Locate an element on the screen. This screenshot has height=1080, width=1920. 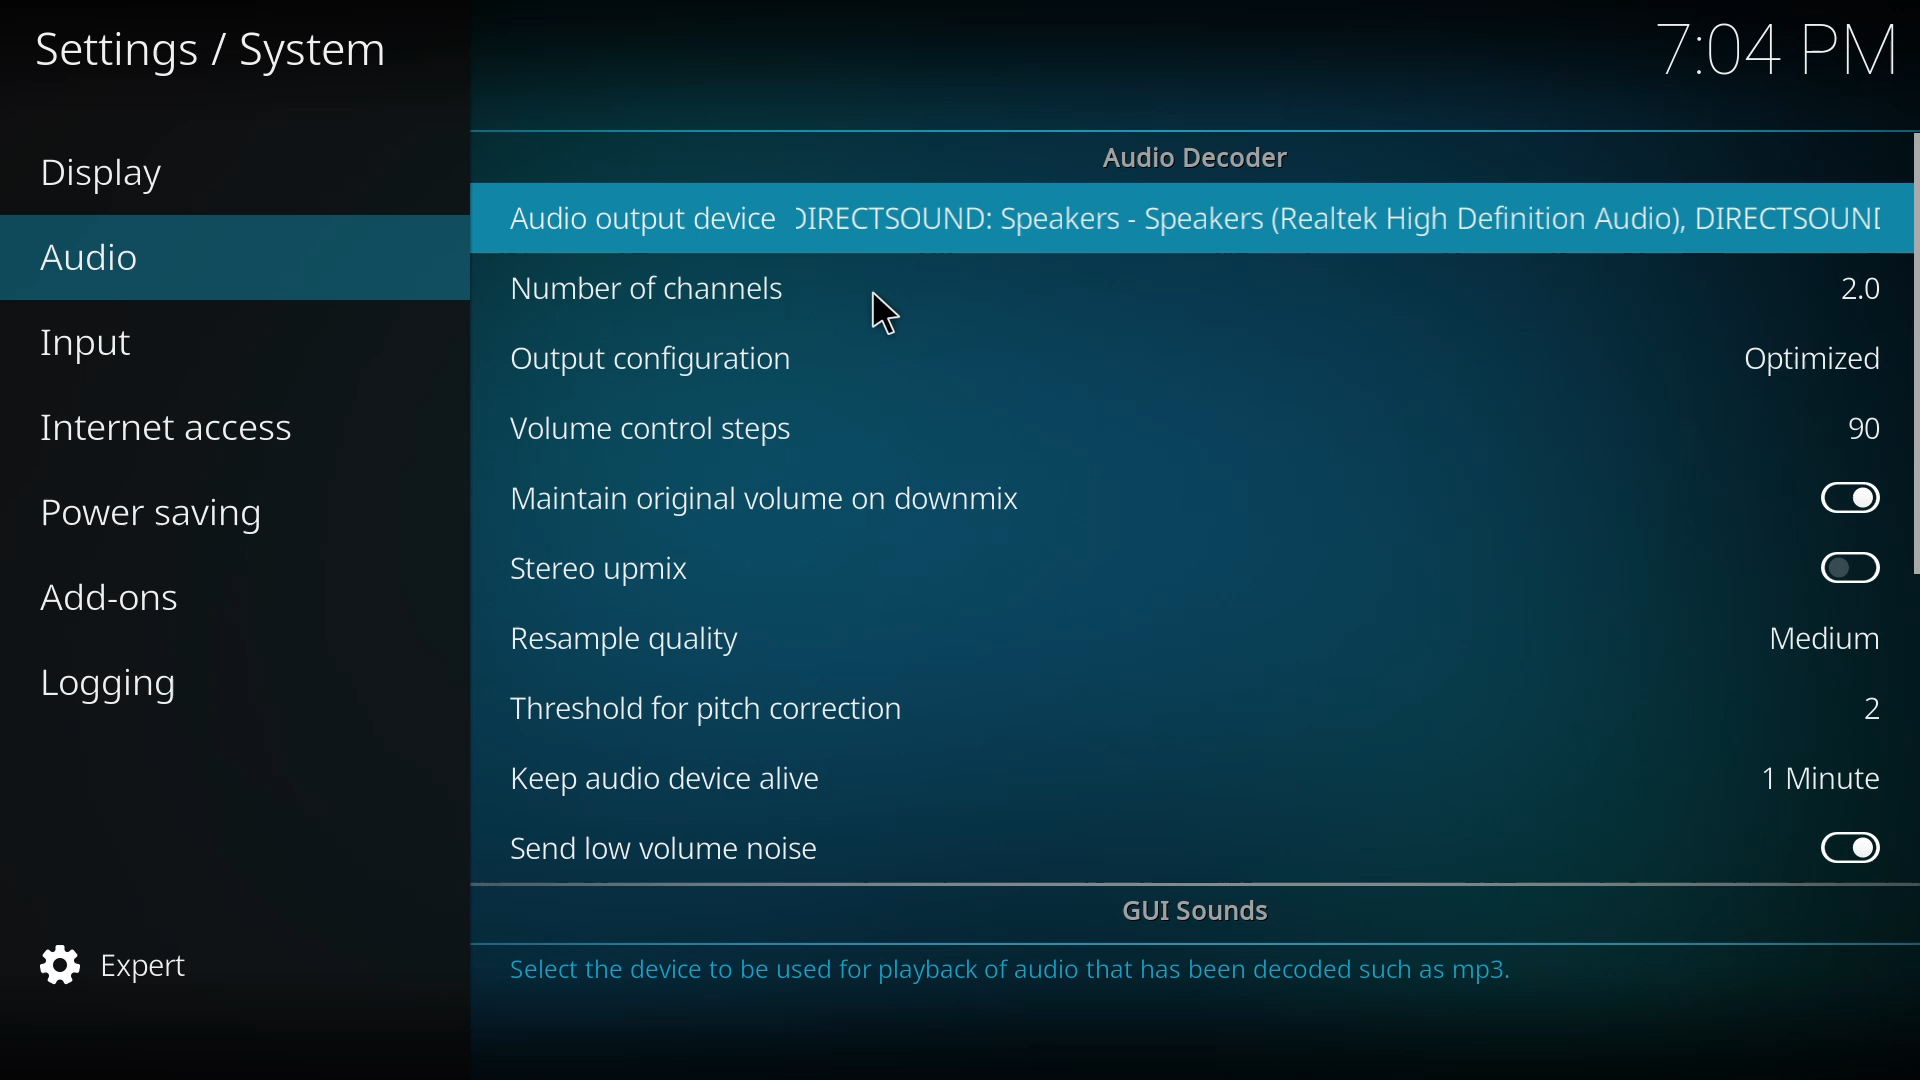
volume control steps is located at coordinates (655, 430).